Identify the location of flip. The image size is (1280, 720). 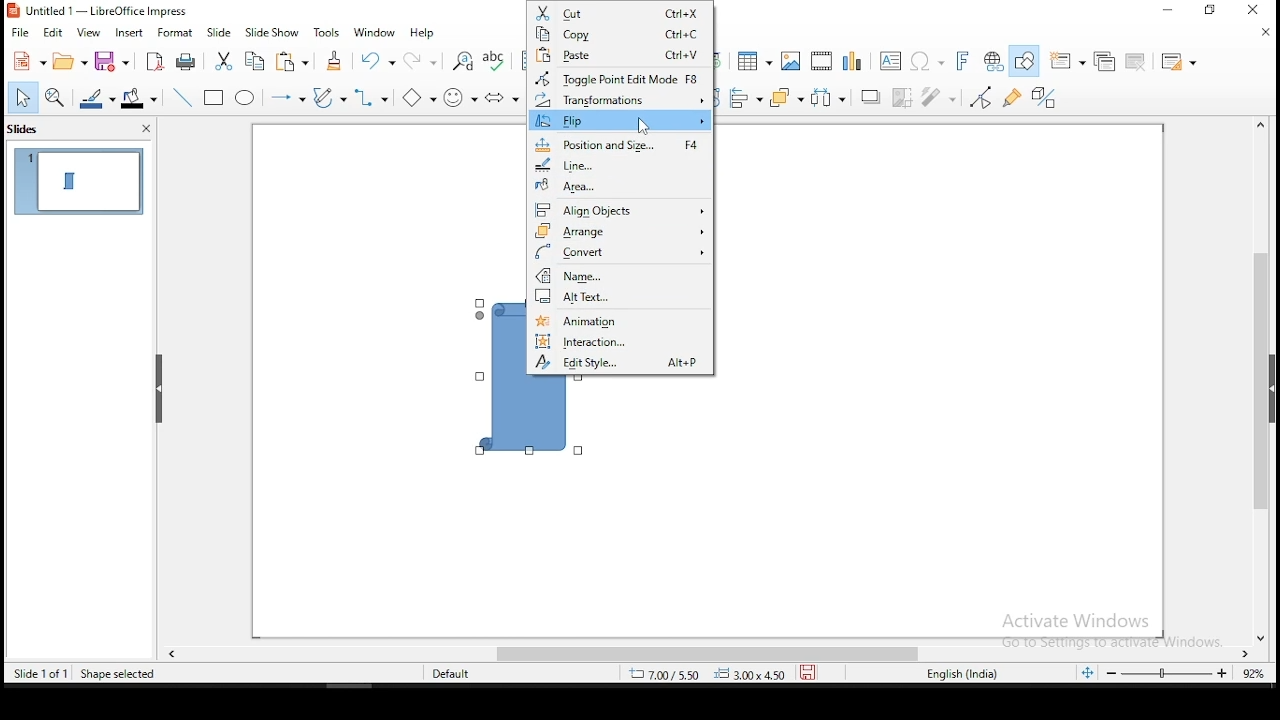
(620, 120).